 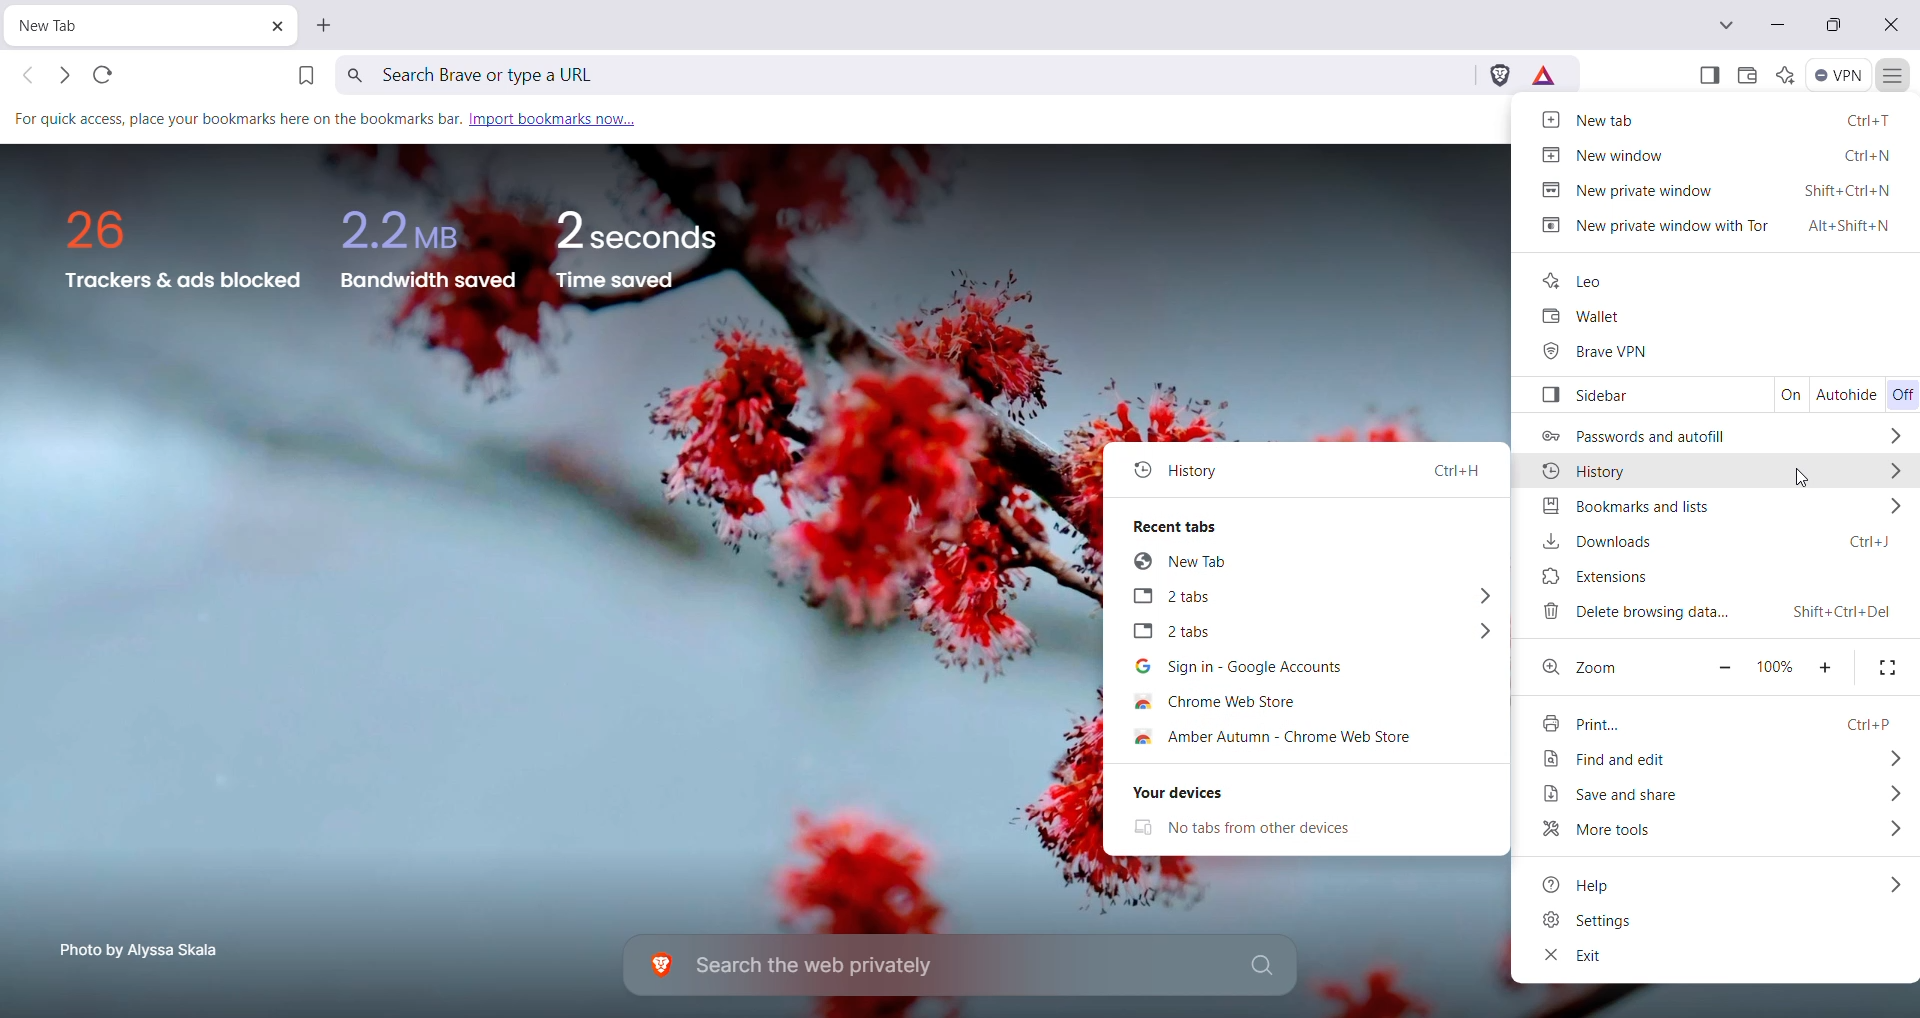 I want to click on Earn tokens for private Ads you see on Brave, so click(x=1545, y=75).